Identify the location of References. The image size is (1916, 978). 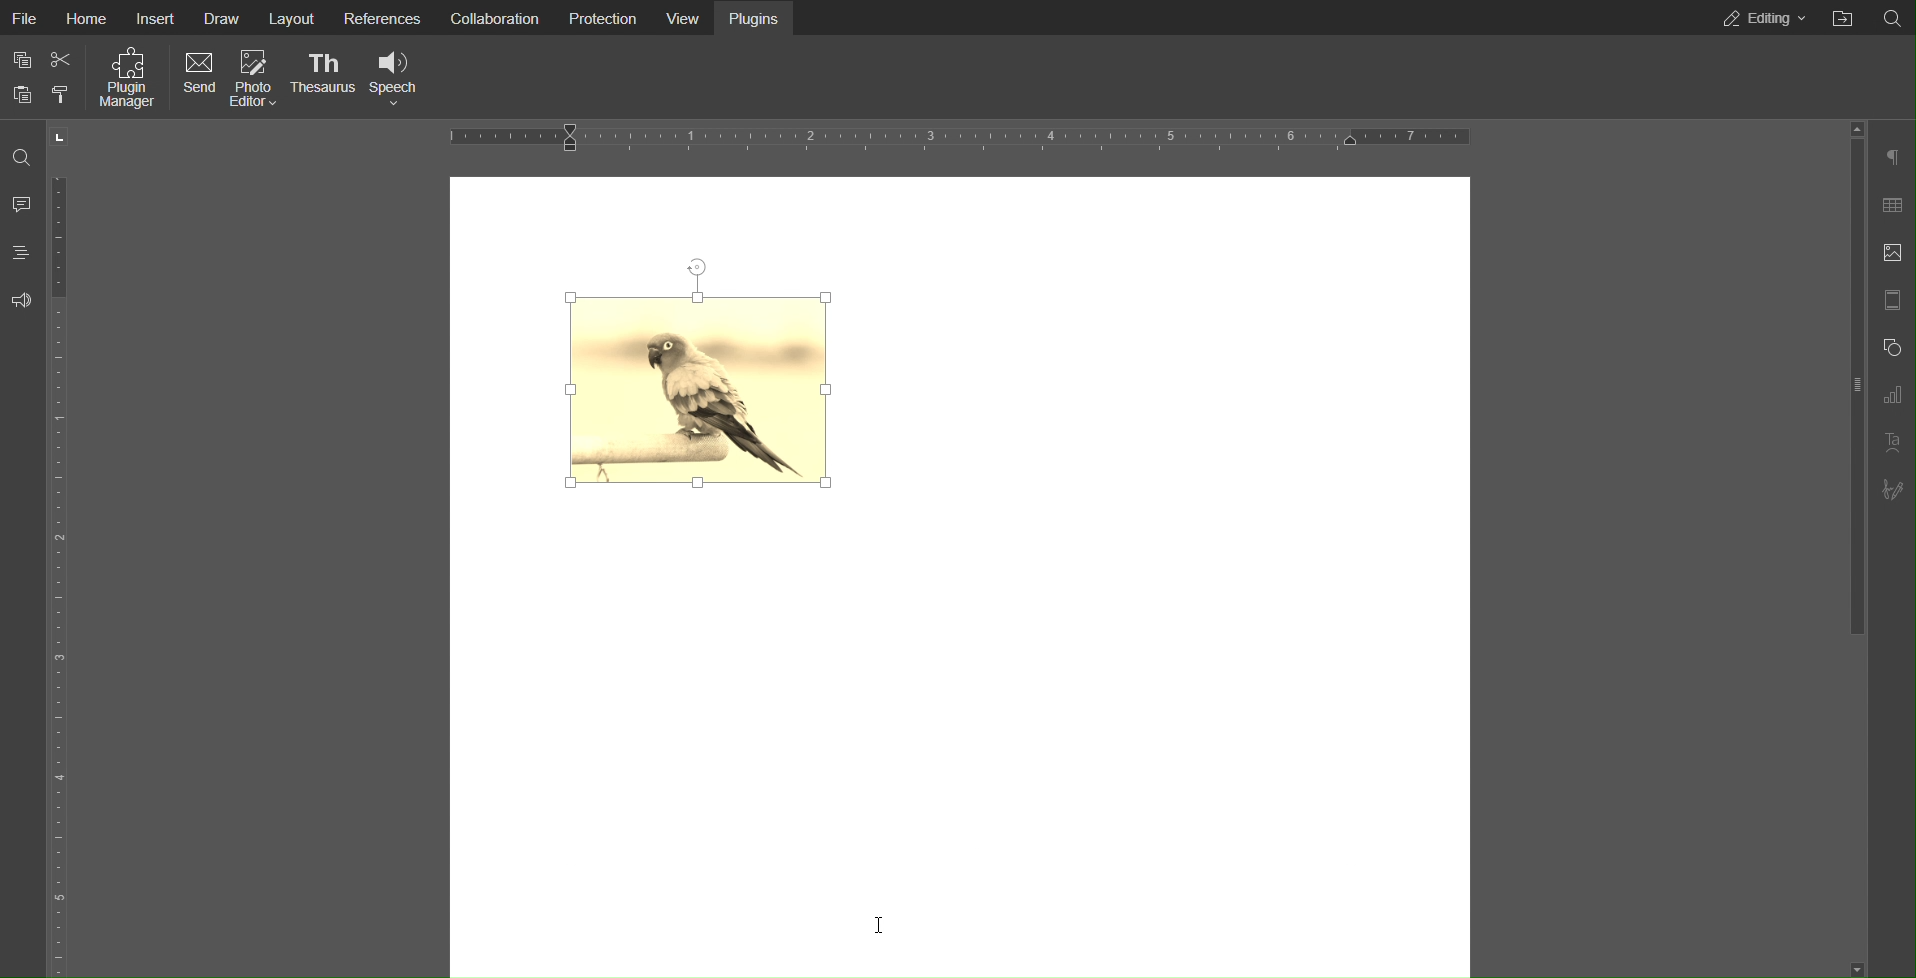
(380, 17).